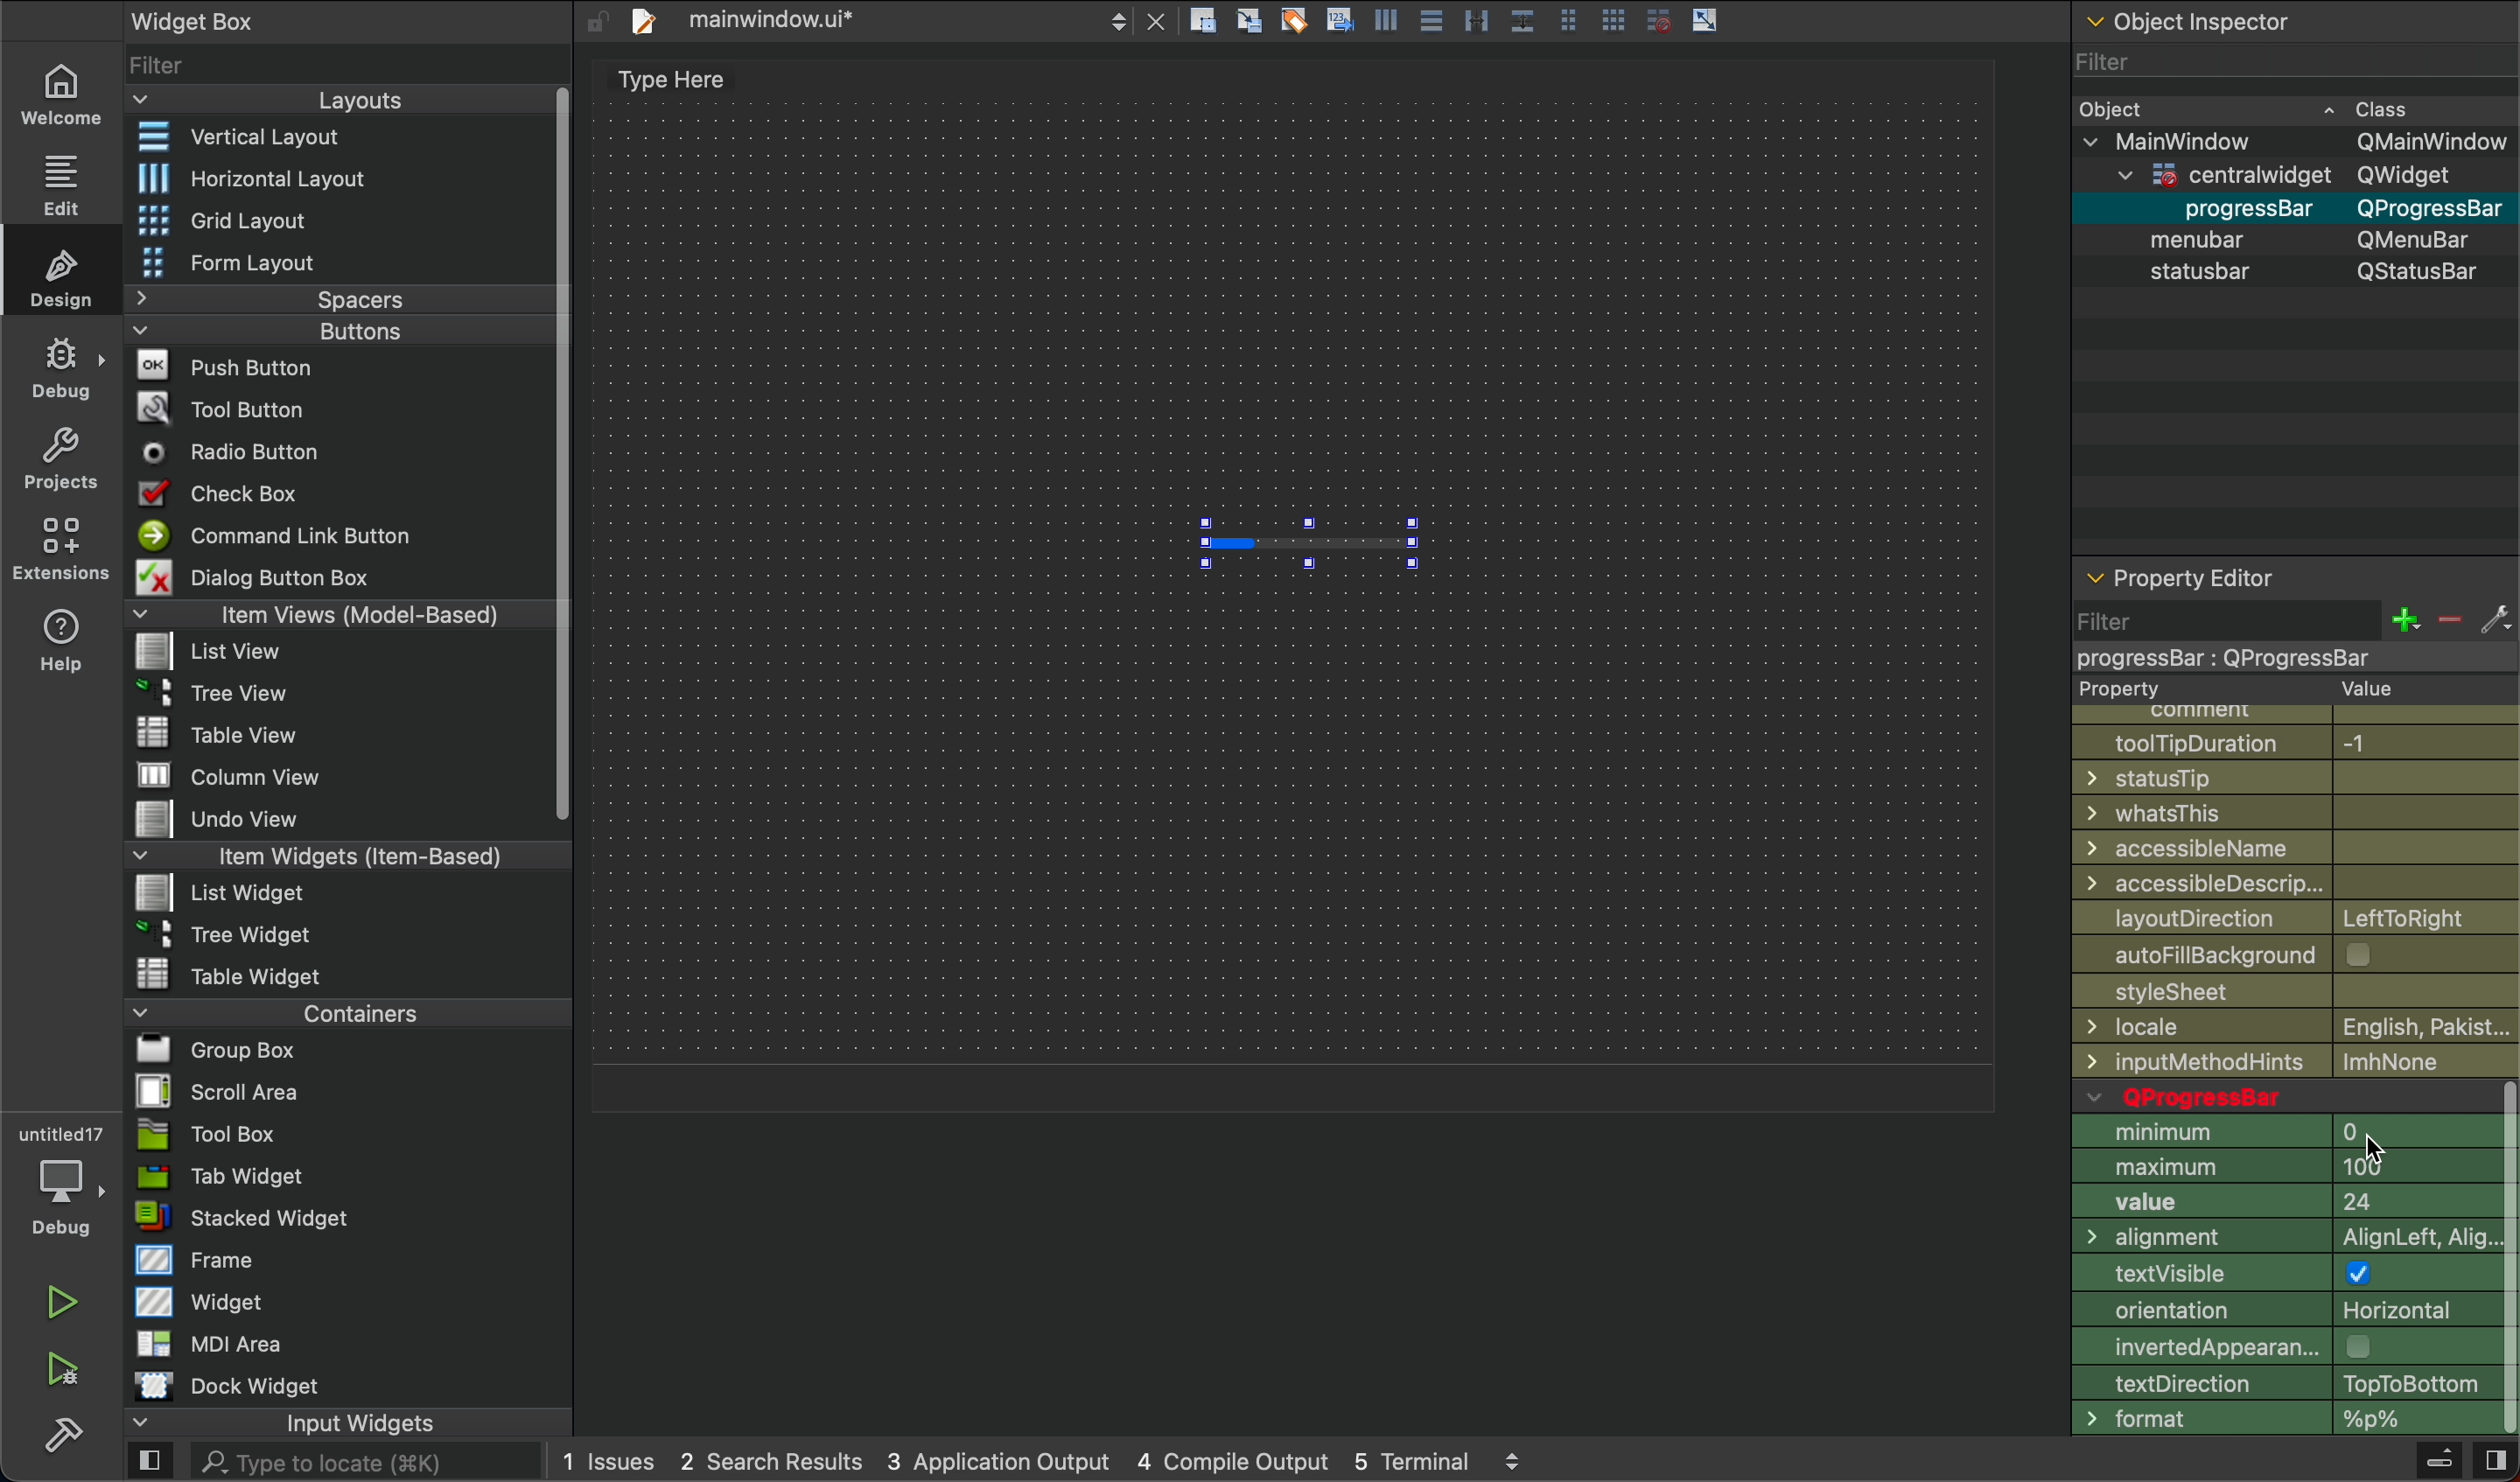  I want to click on Spacer, so click(312, 299).